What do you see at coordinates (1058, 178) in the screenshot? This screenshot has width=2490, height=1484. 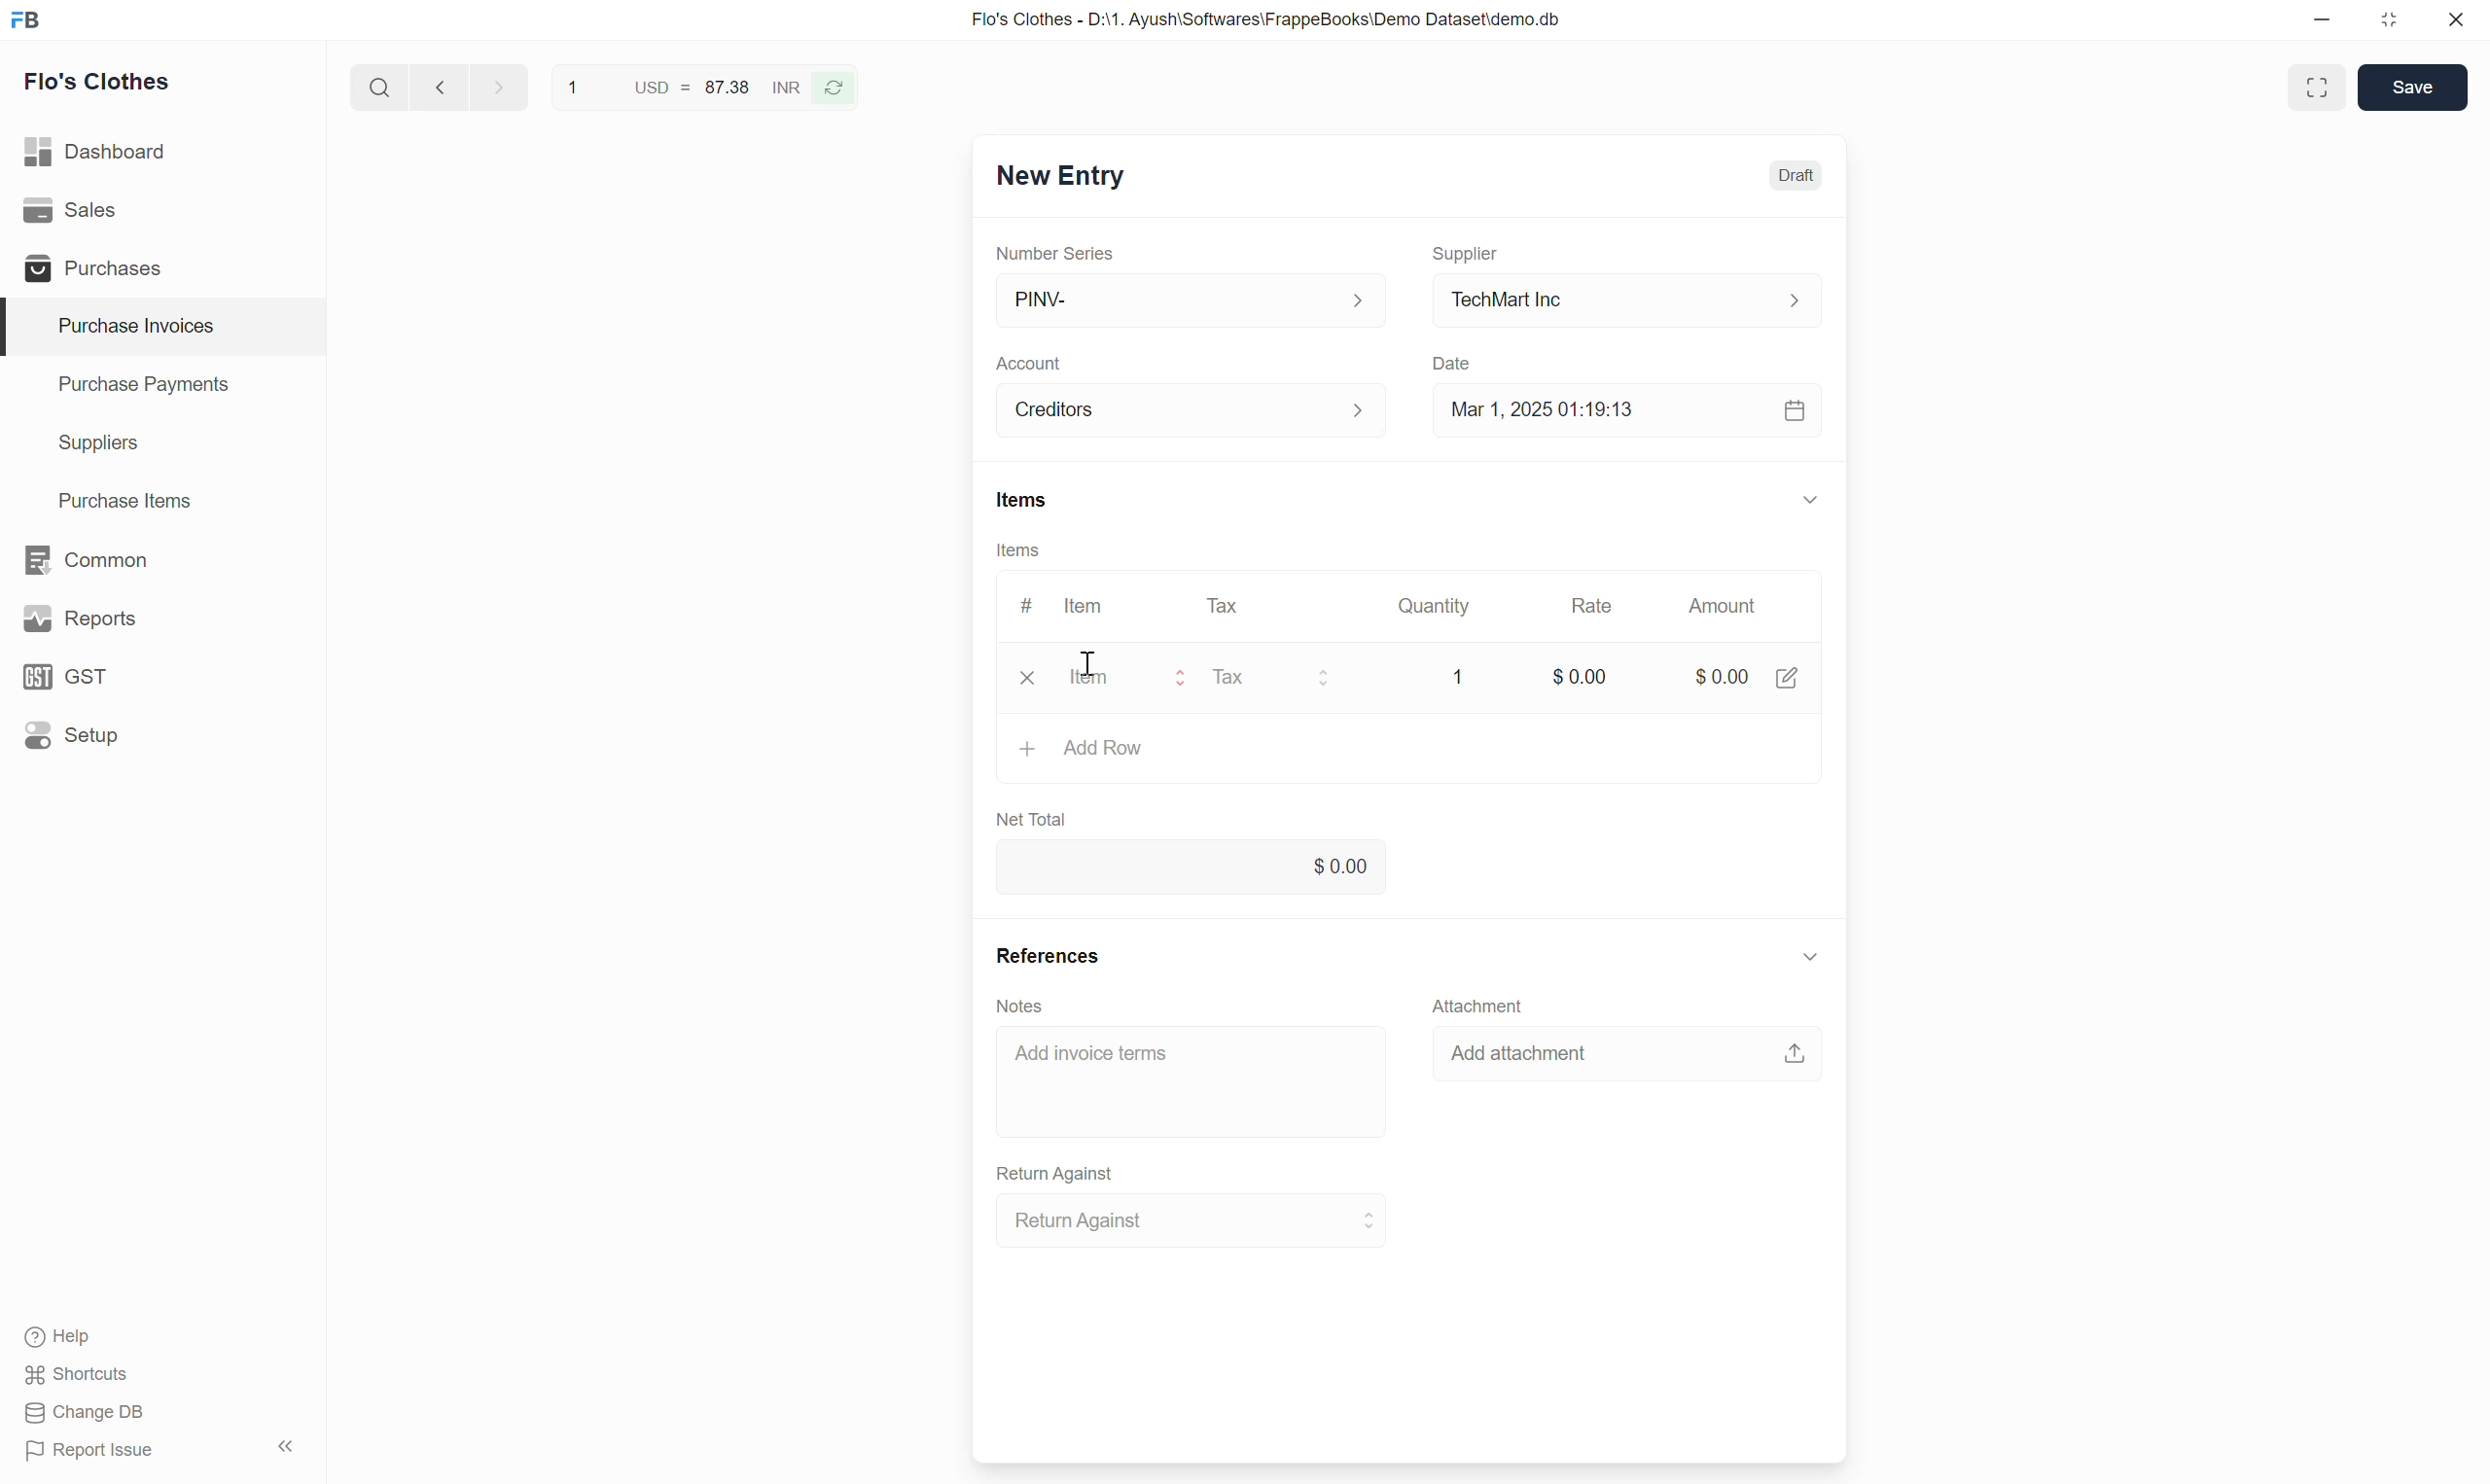 I see `New Entry` at bounding box center [1058, 178].